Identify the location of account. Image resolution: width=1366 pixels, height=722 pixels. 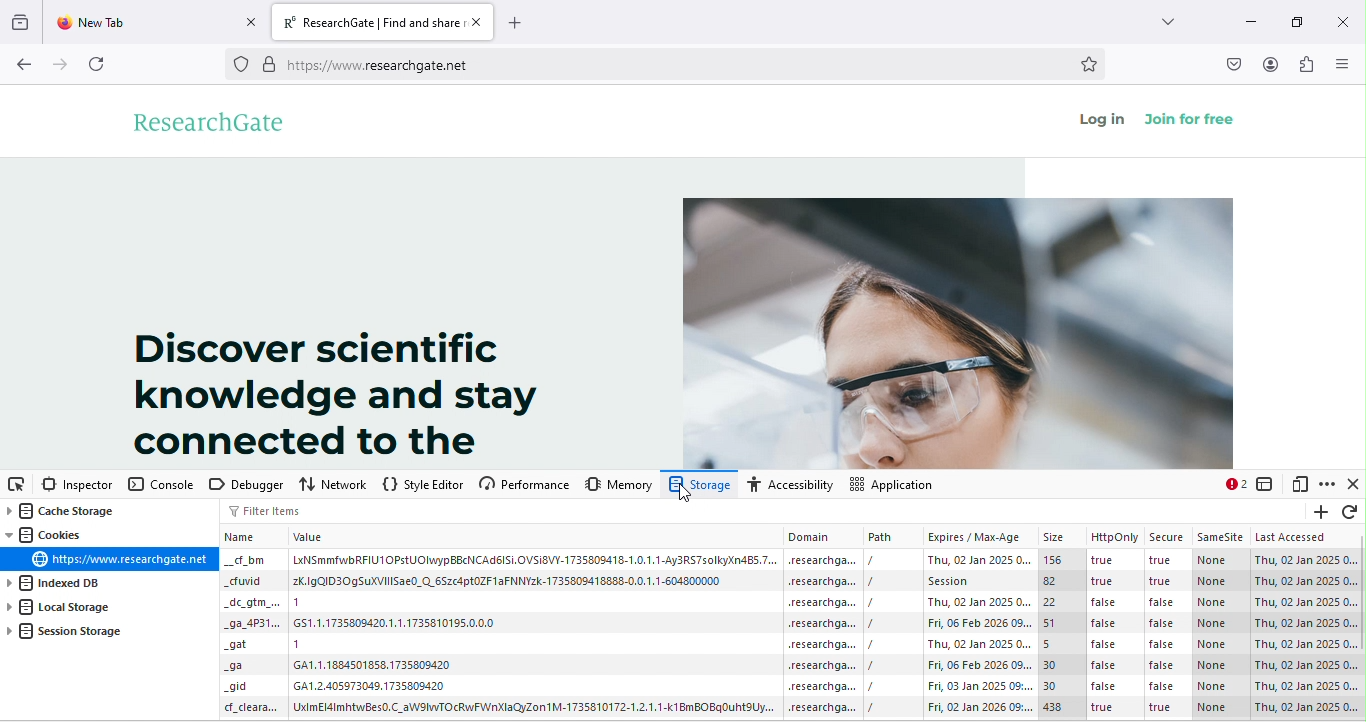
(1269, 62).